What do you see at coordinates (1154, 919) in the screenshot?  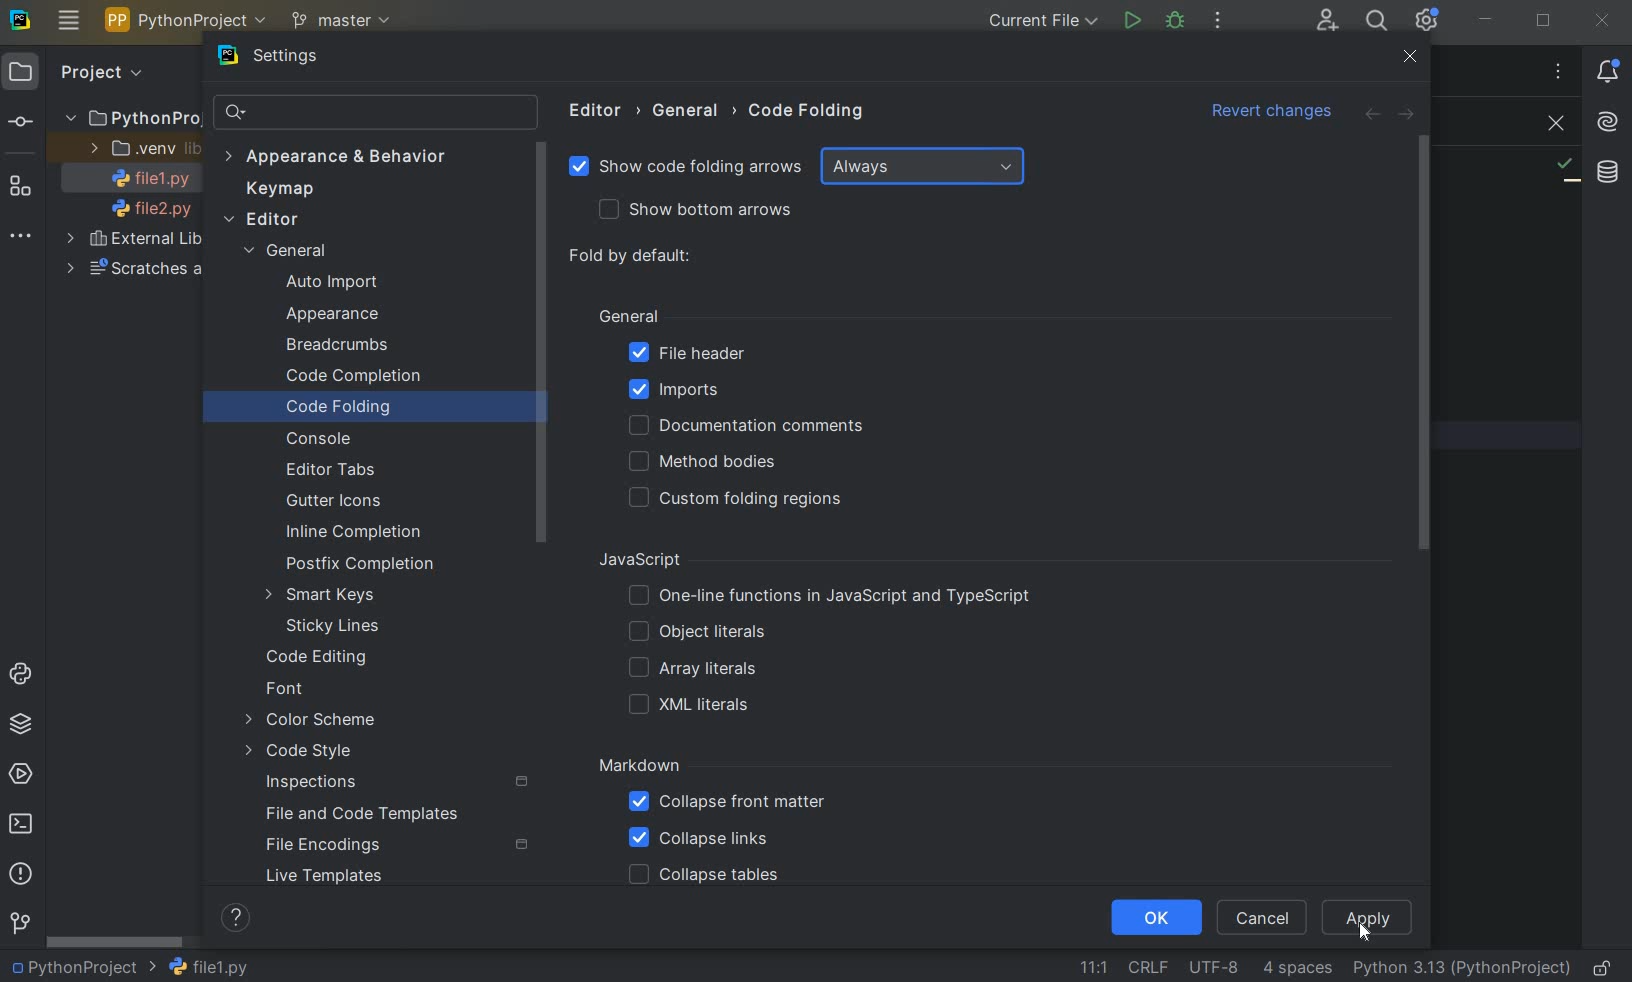 I see `OK` at bounding box center [1154, 919].